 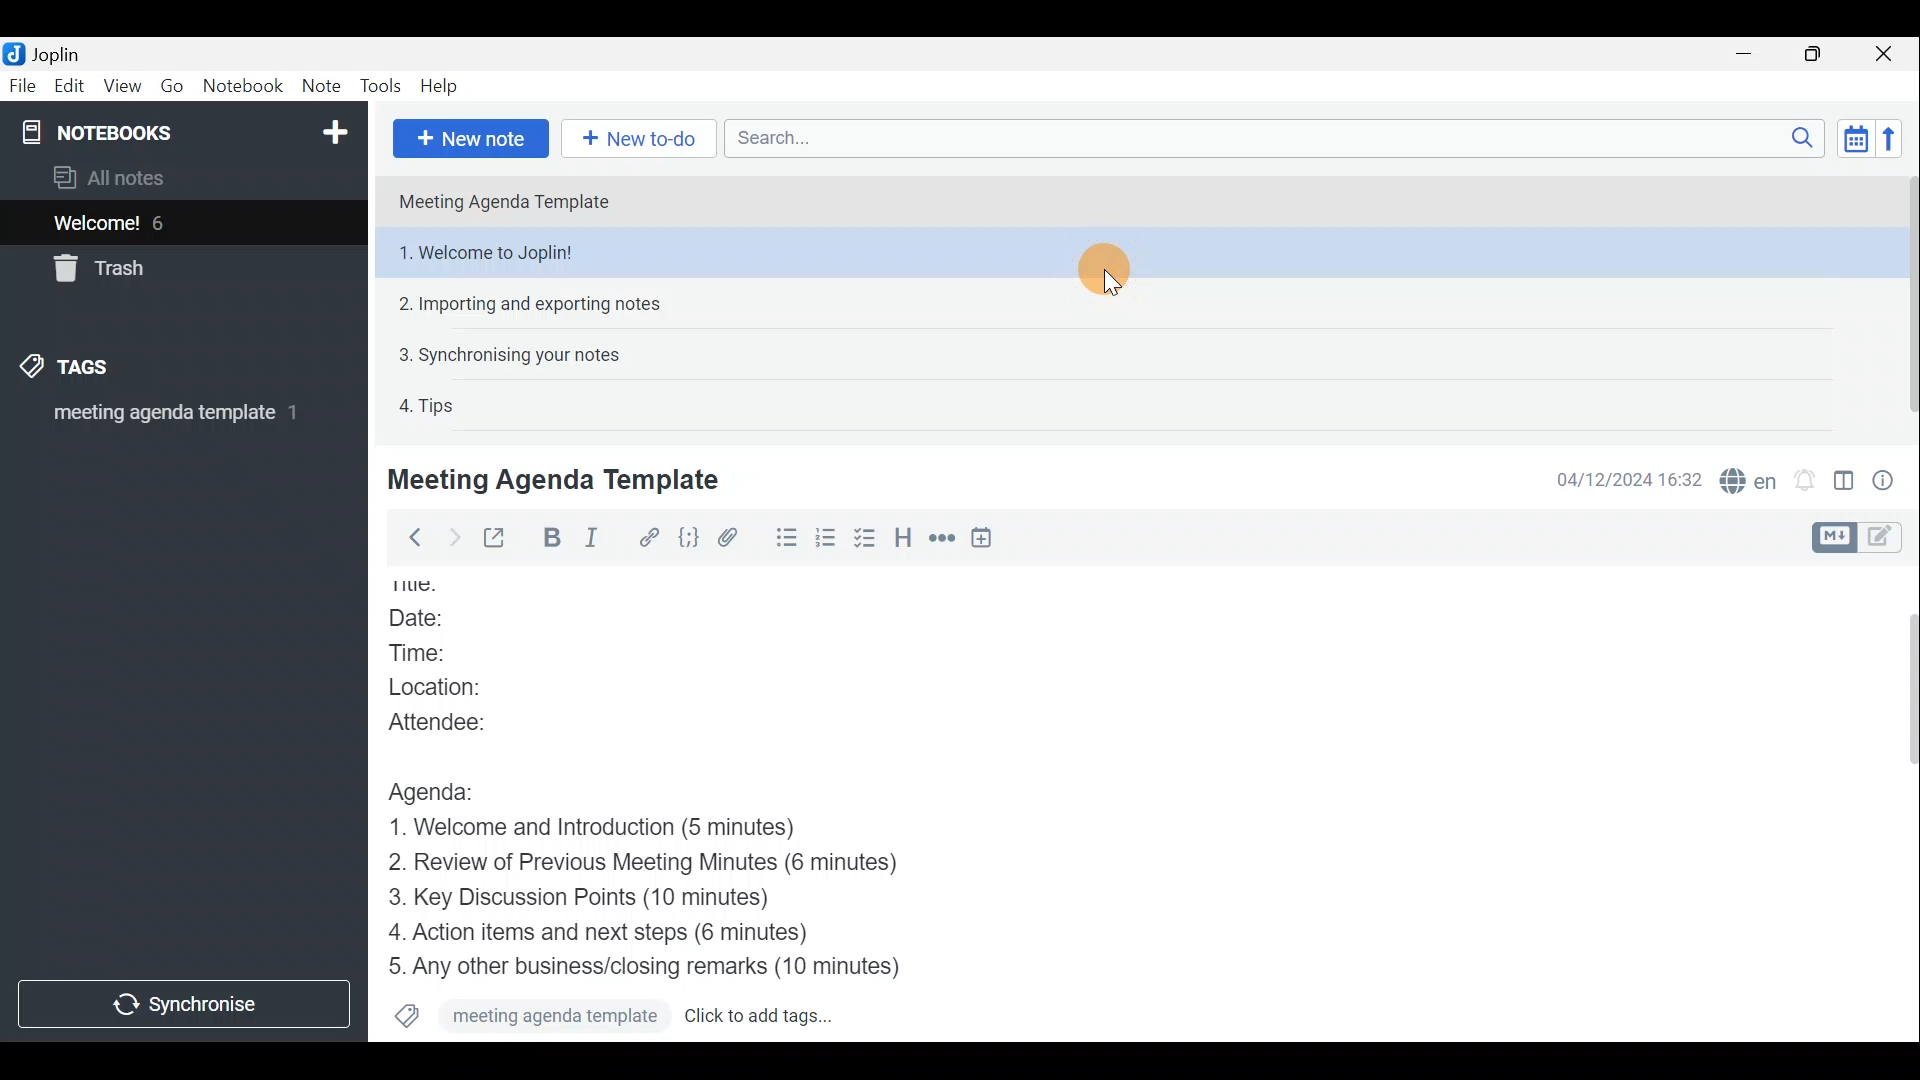 I want to click on Key Discussion Points (10 minutes), so click(x=587, y=899).